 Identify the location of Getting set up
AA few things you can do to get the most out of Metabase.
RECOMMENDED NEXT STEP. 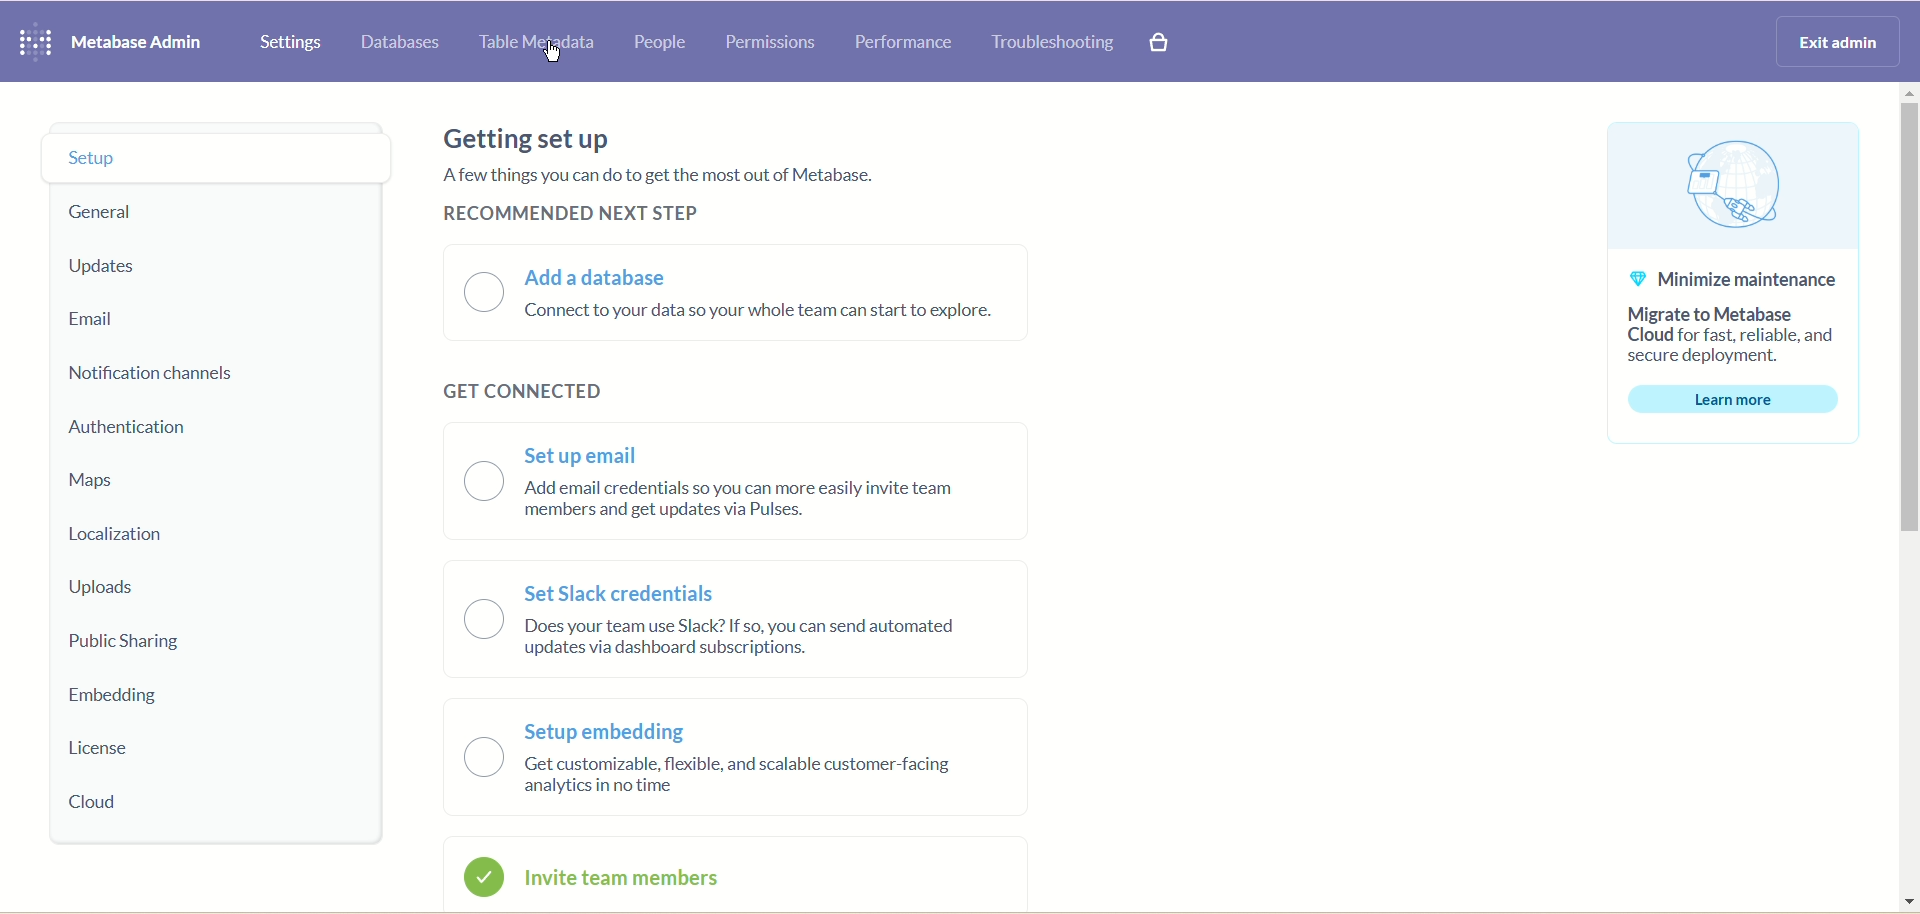
(655, 171).